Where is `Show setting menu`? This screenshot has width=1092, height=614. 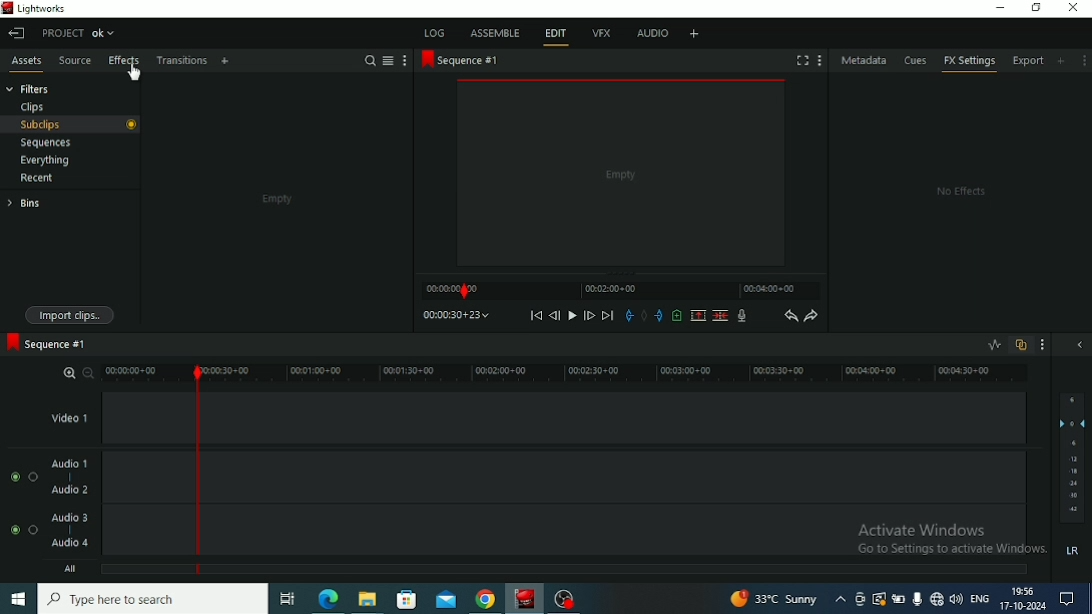 Show setting menu is located at coordinates (819, 60).